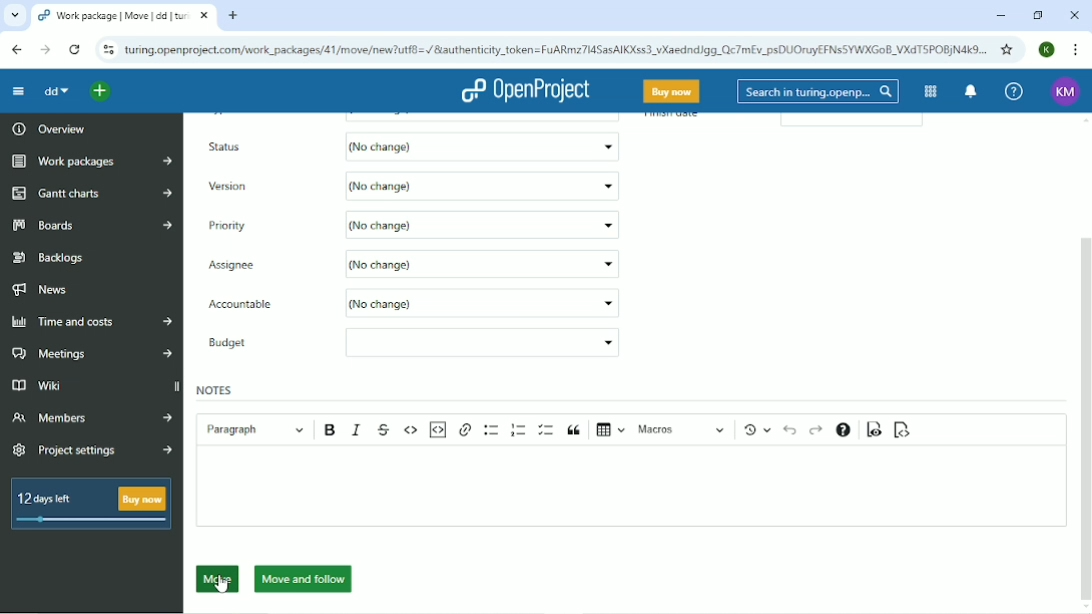 This screenshot has width=1092, height=614. What do you see at coordinates (484, 223) in the screenshot?
I see `Scrum project` at bounding box center [484, 223].